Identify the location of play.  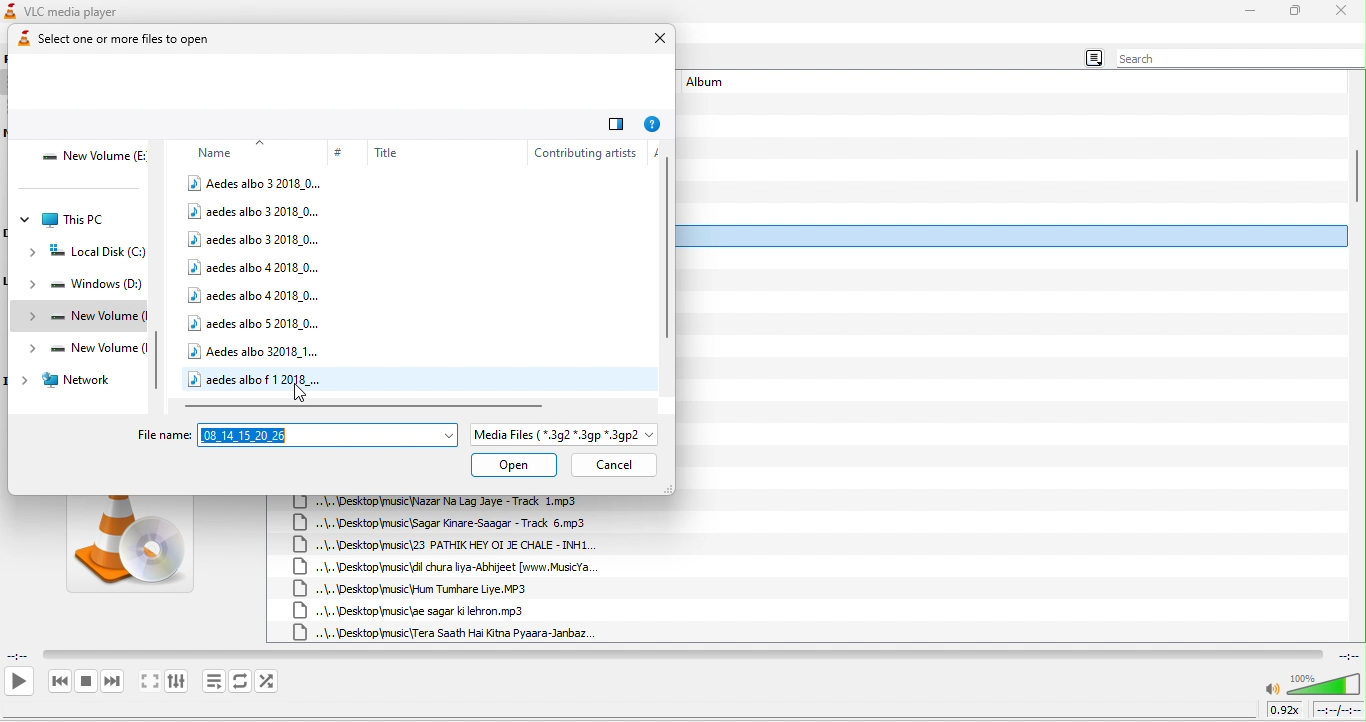
(18, 681).